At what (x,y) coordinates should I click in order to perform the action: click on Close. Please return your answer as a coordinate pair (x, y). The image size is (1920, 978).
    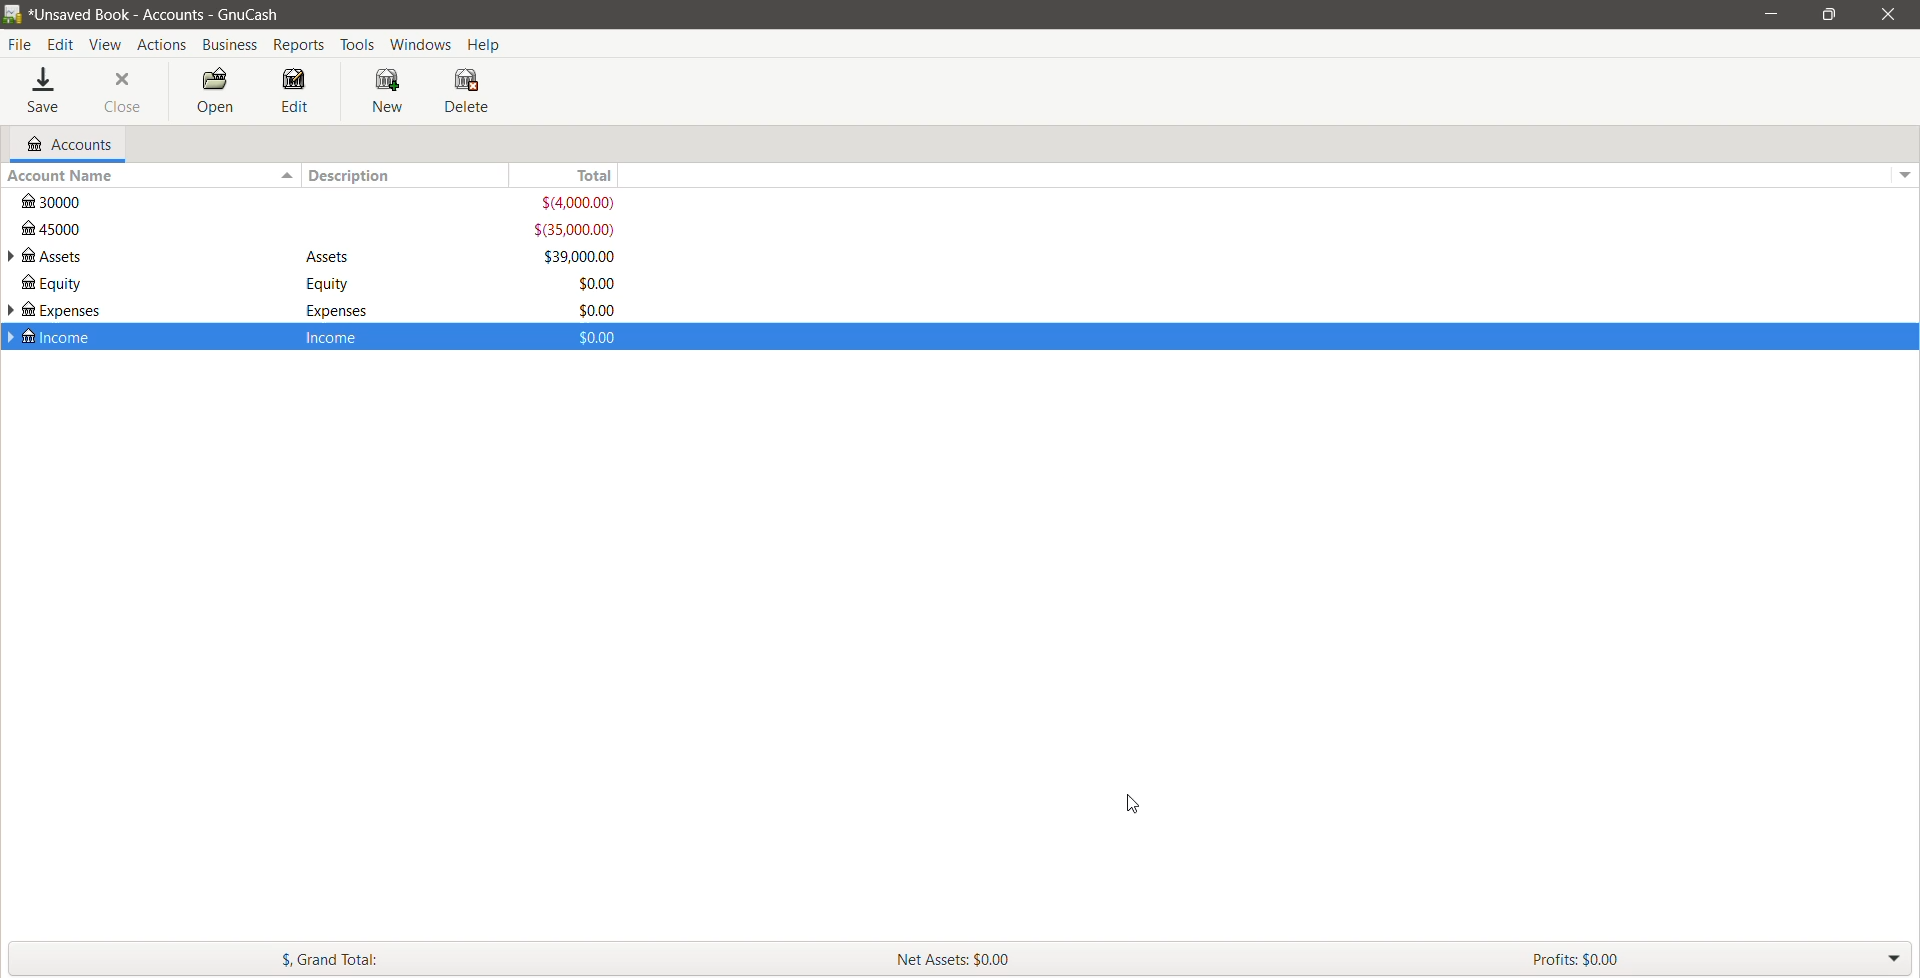
    Looking at the image, I should click on (124, 92).